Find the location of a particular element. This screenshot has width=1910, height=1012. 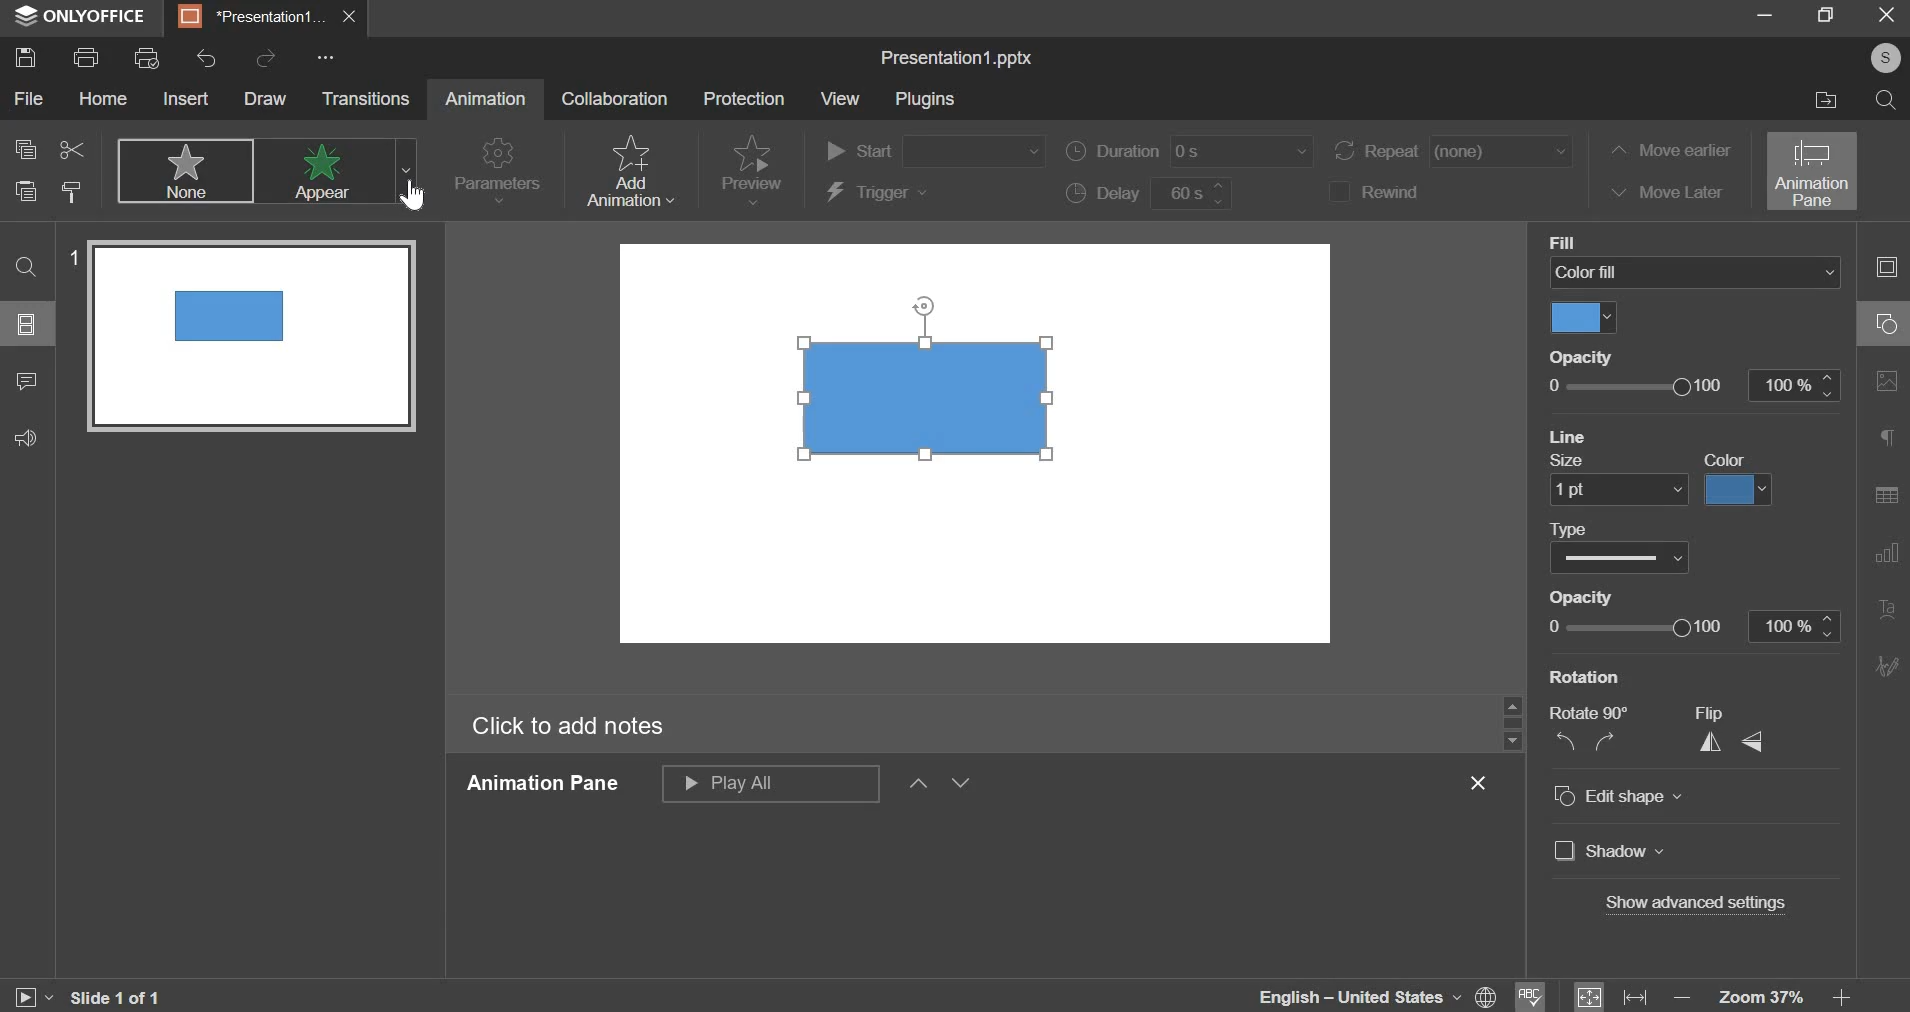

fit to size is located at coordinates (1590, 995).